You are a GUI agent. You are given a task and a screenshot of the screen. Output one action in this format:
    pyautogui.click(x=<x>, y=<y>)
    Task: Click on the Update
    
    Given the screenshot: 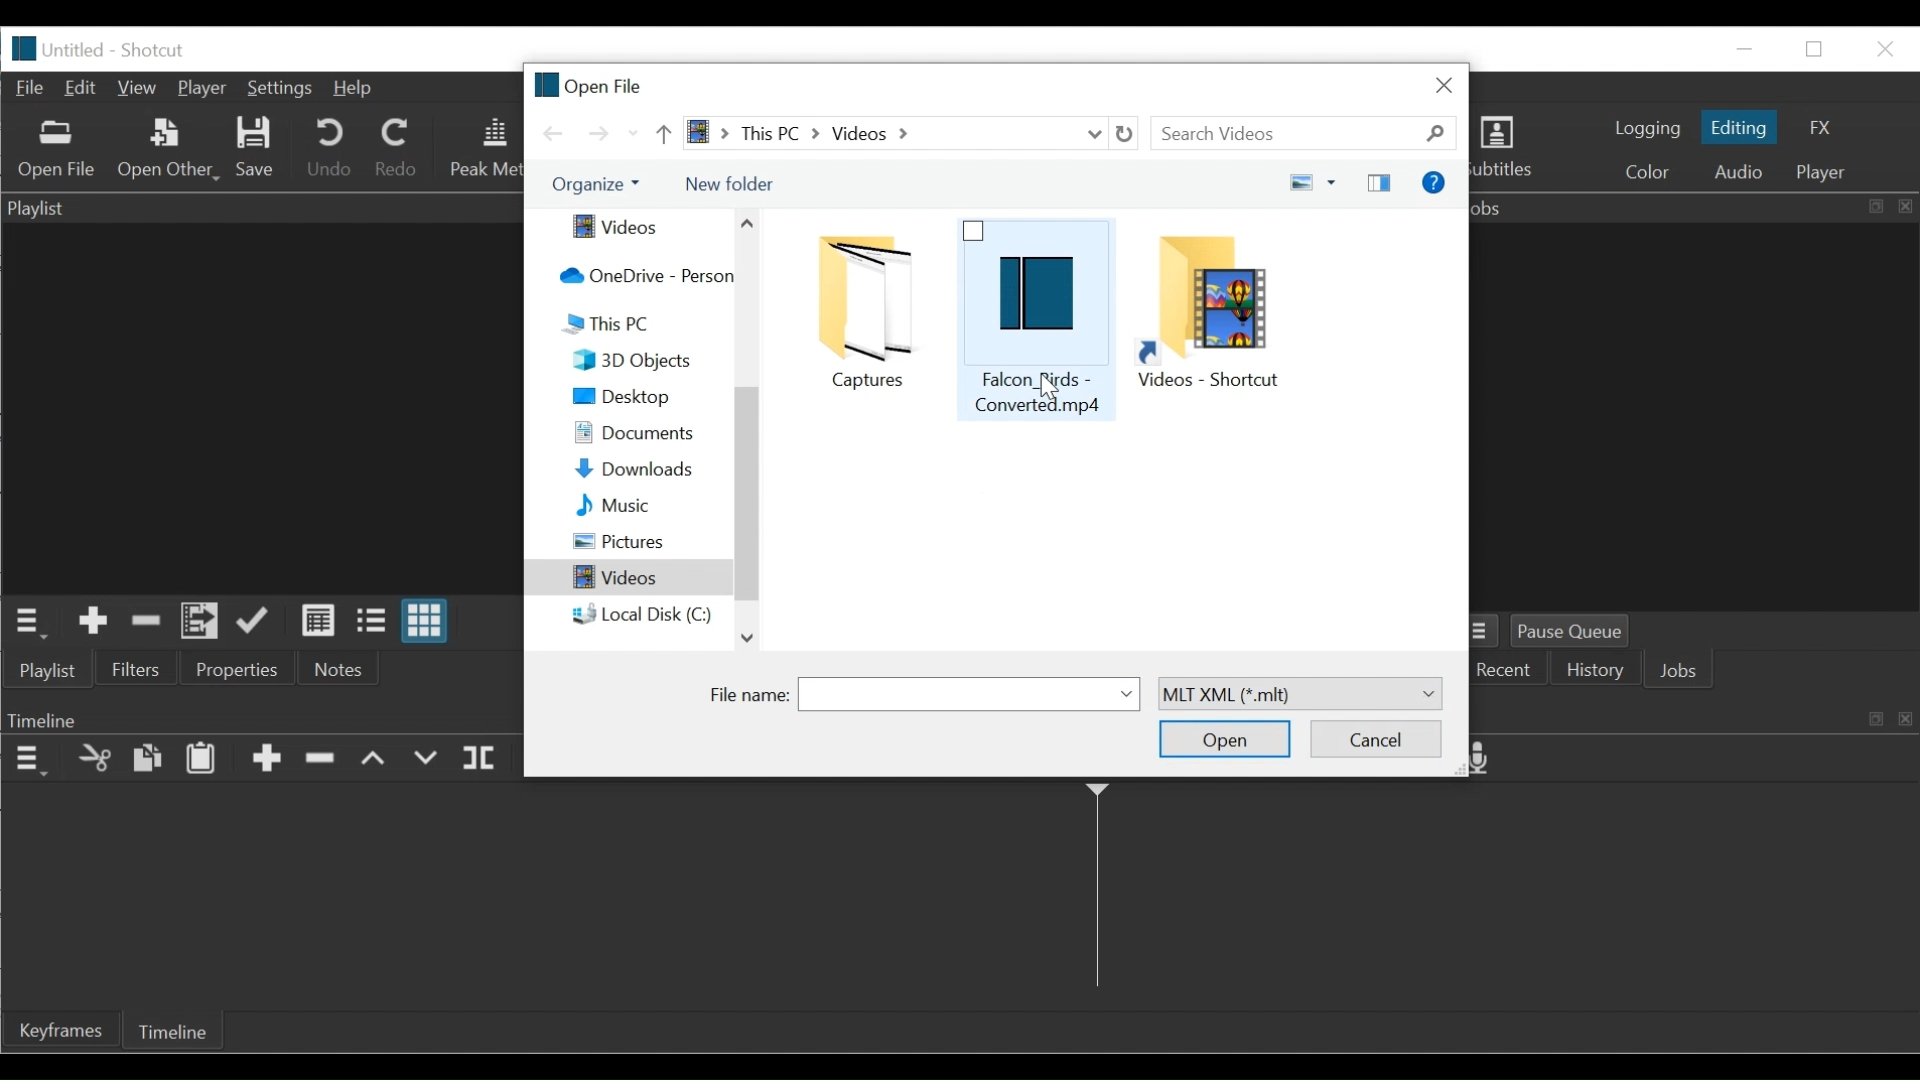 What is the action you would take?
    pyautogui.click(x=259, y=622)
    